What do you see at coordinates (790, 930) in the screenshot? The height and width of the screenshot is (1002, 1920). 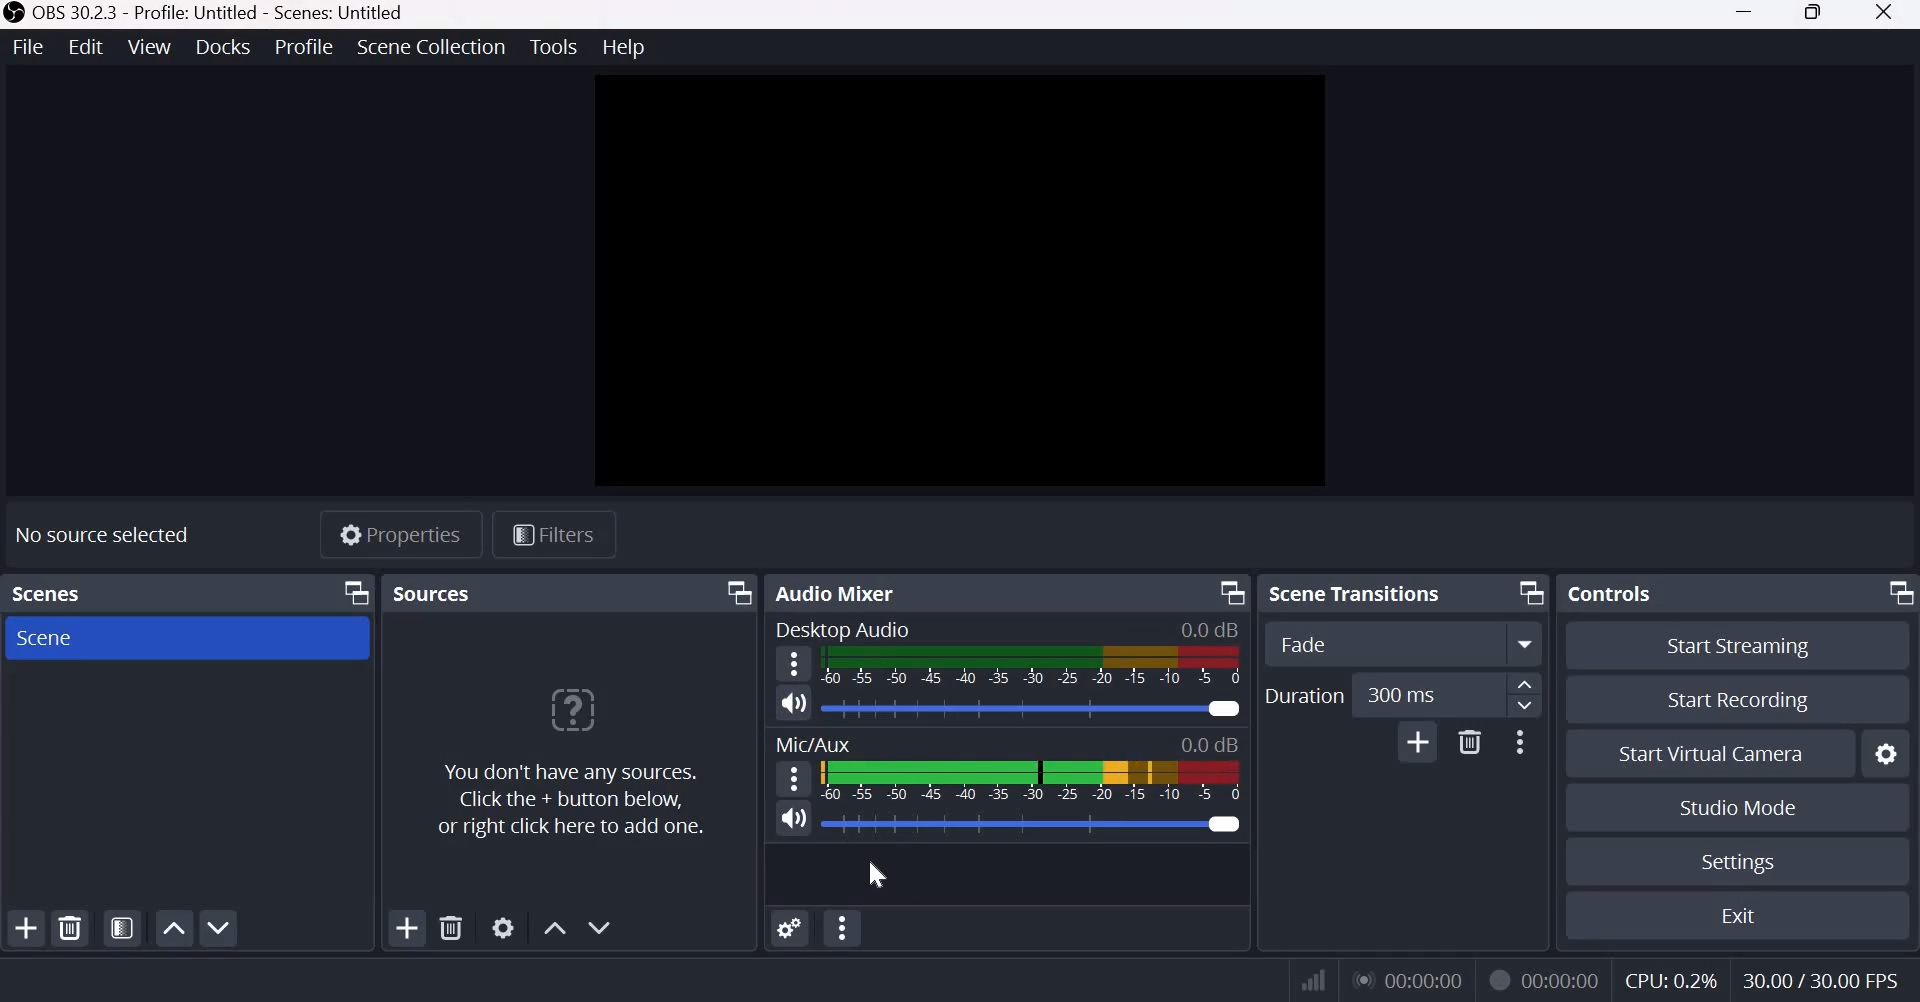 I see `Audio Mixer Menu` at bounding box center [790, 930].